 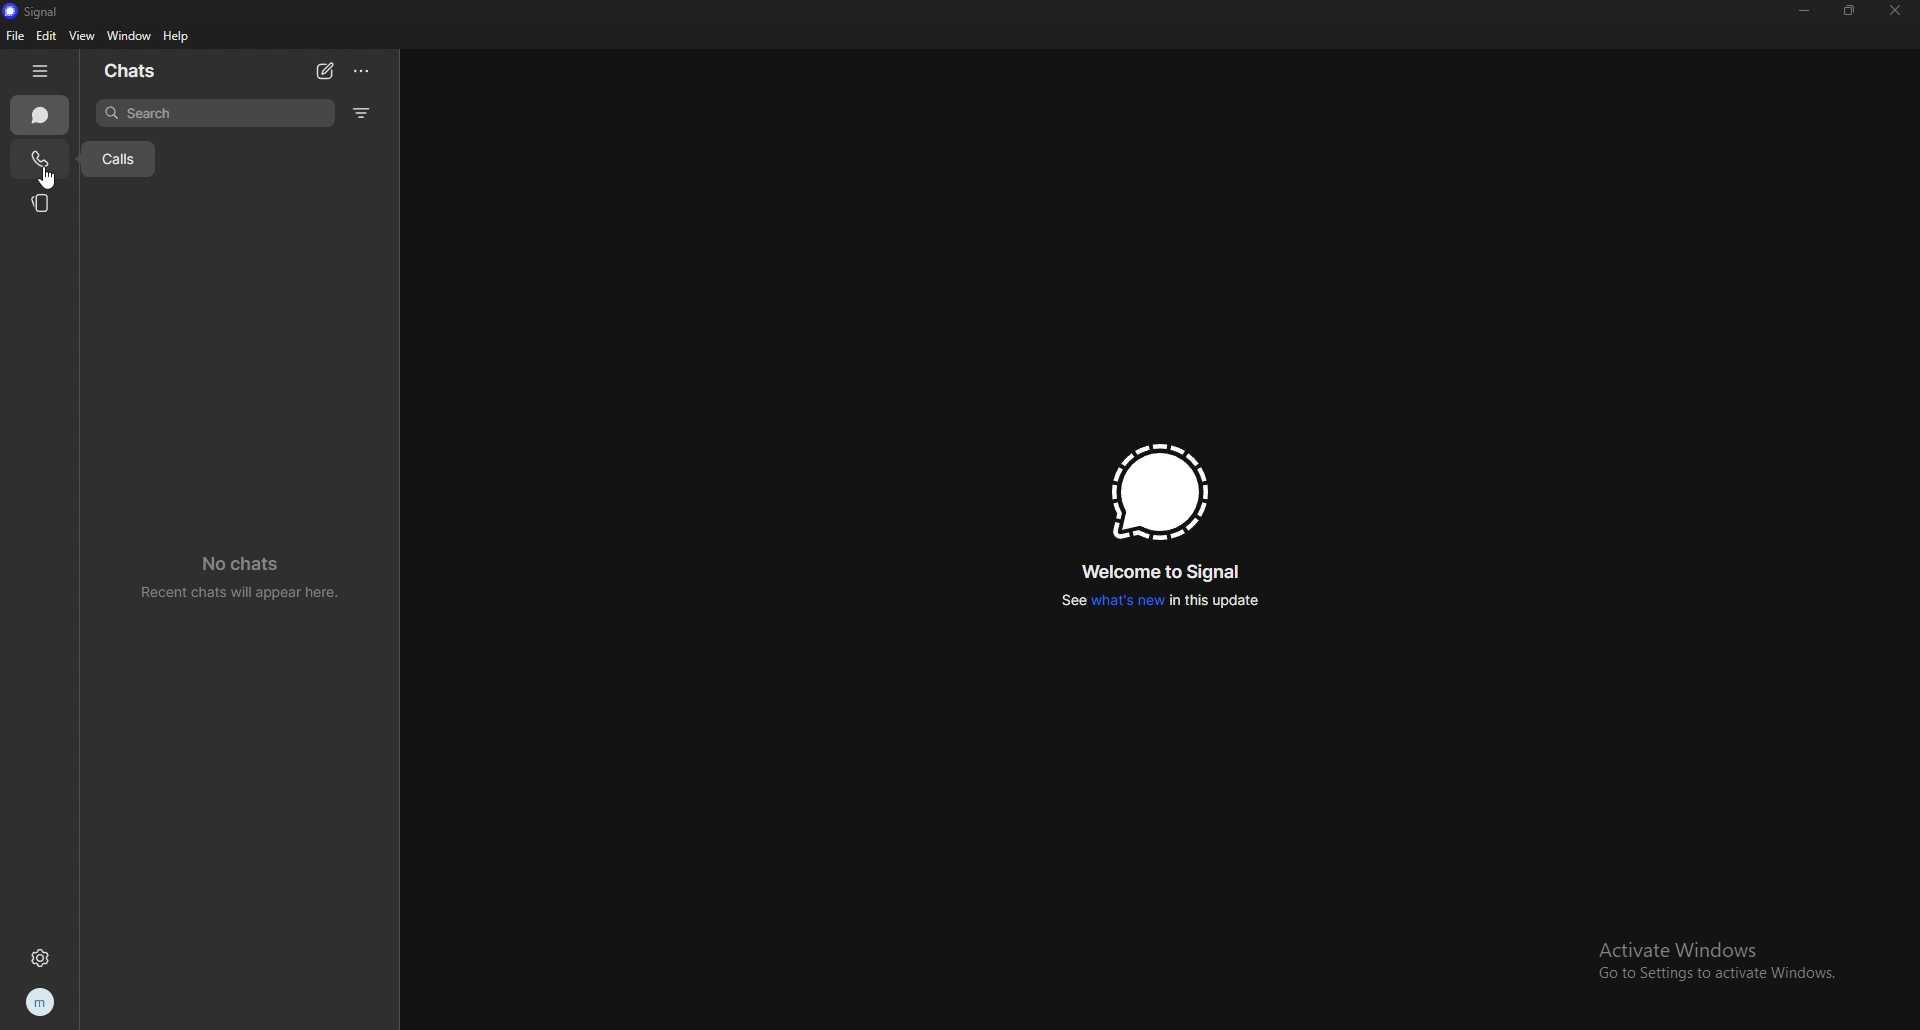 I want to click on minimize, so click(x=1805, y=11).